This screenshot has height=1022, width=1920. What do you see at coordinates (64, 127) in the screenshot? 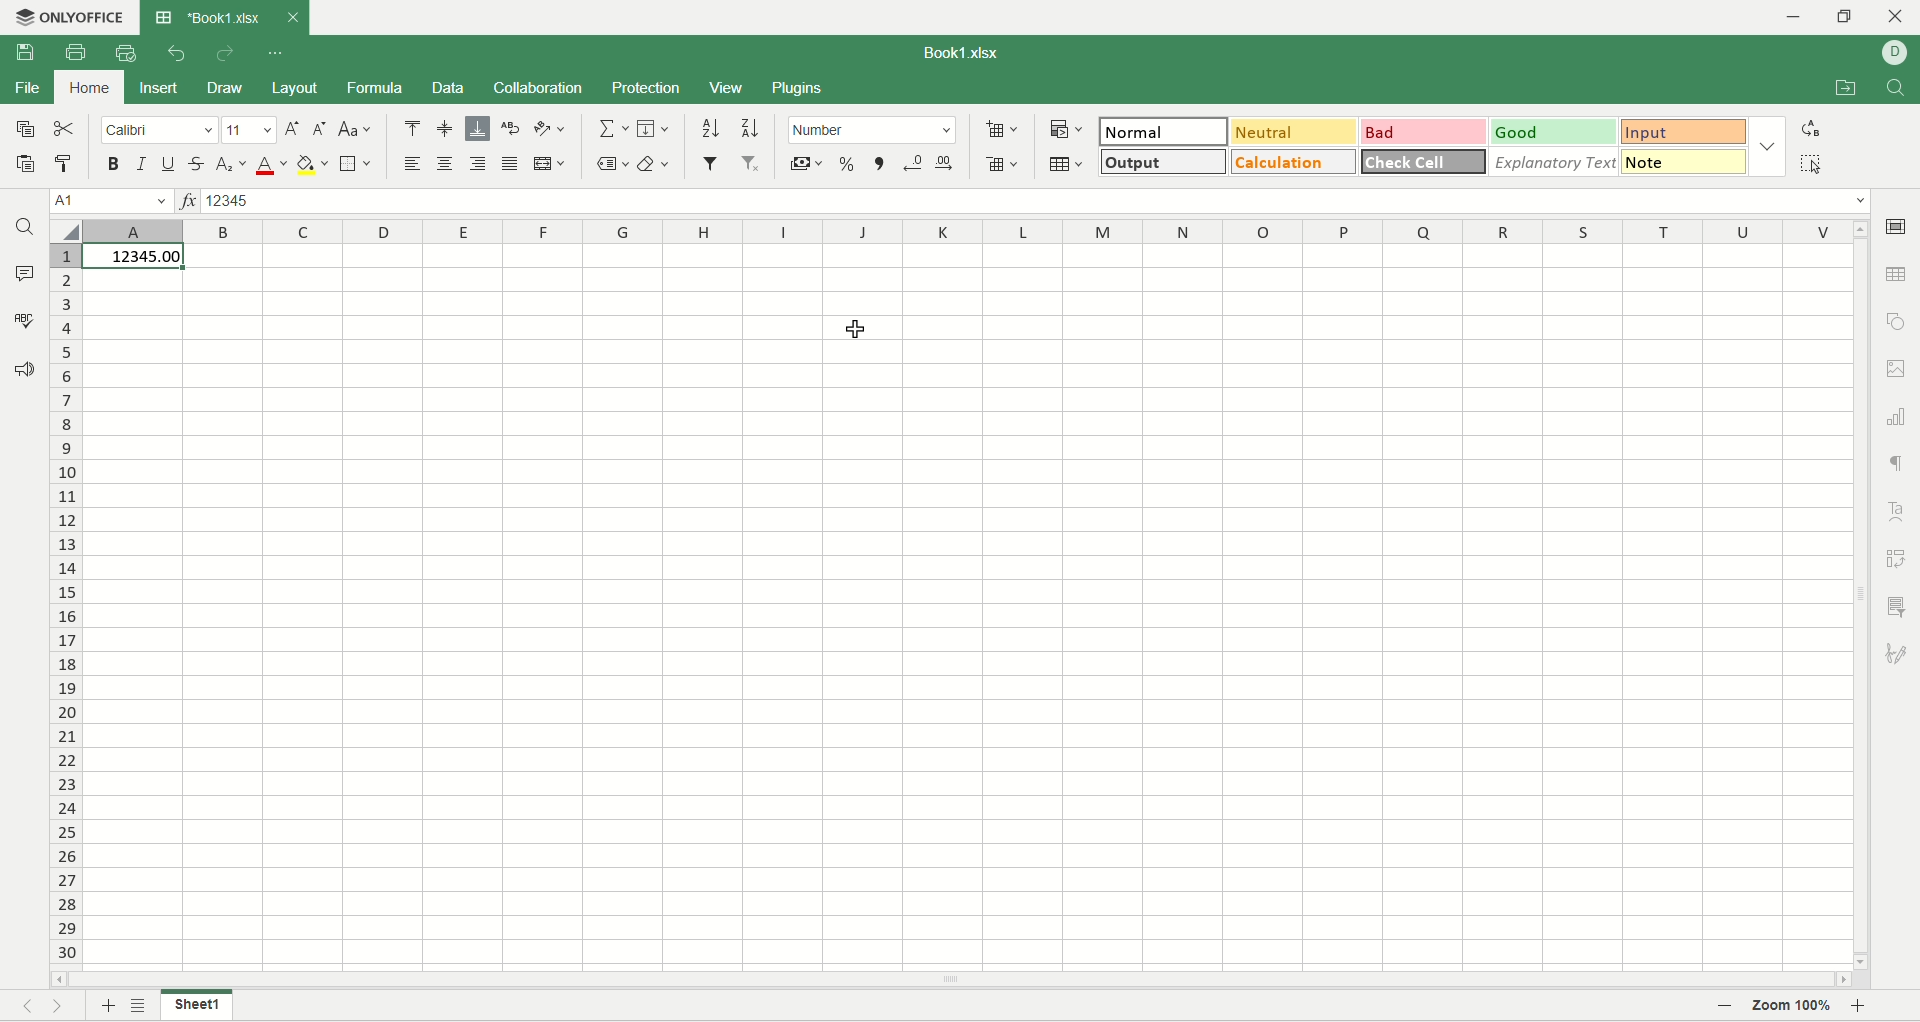
I see `cut` at bounding box center [64, 127].